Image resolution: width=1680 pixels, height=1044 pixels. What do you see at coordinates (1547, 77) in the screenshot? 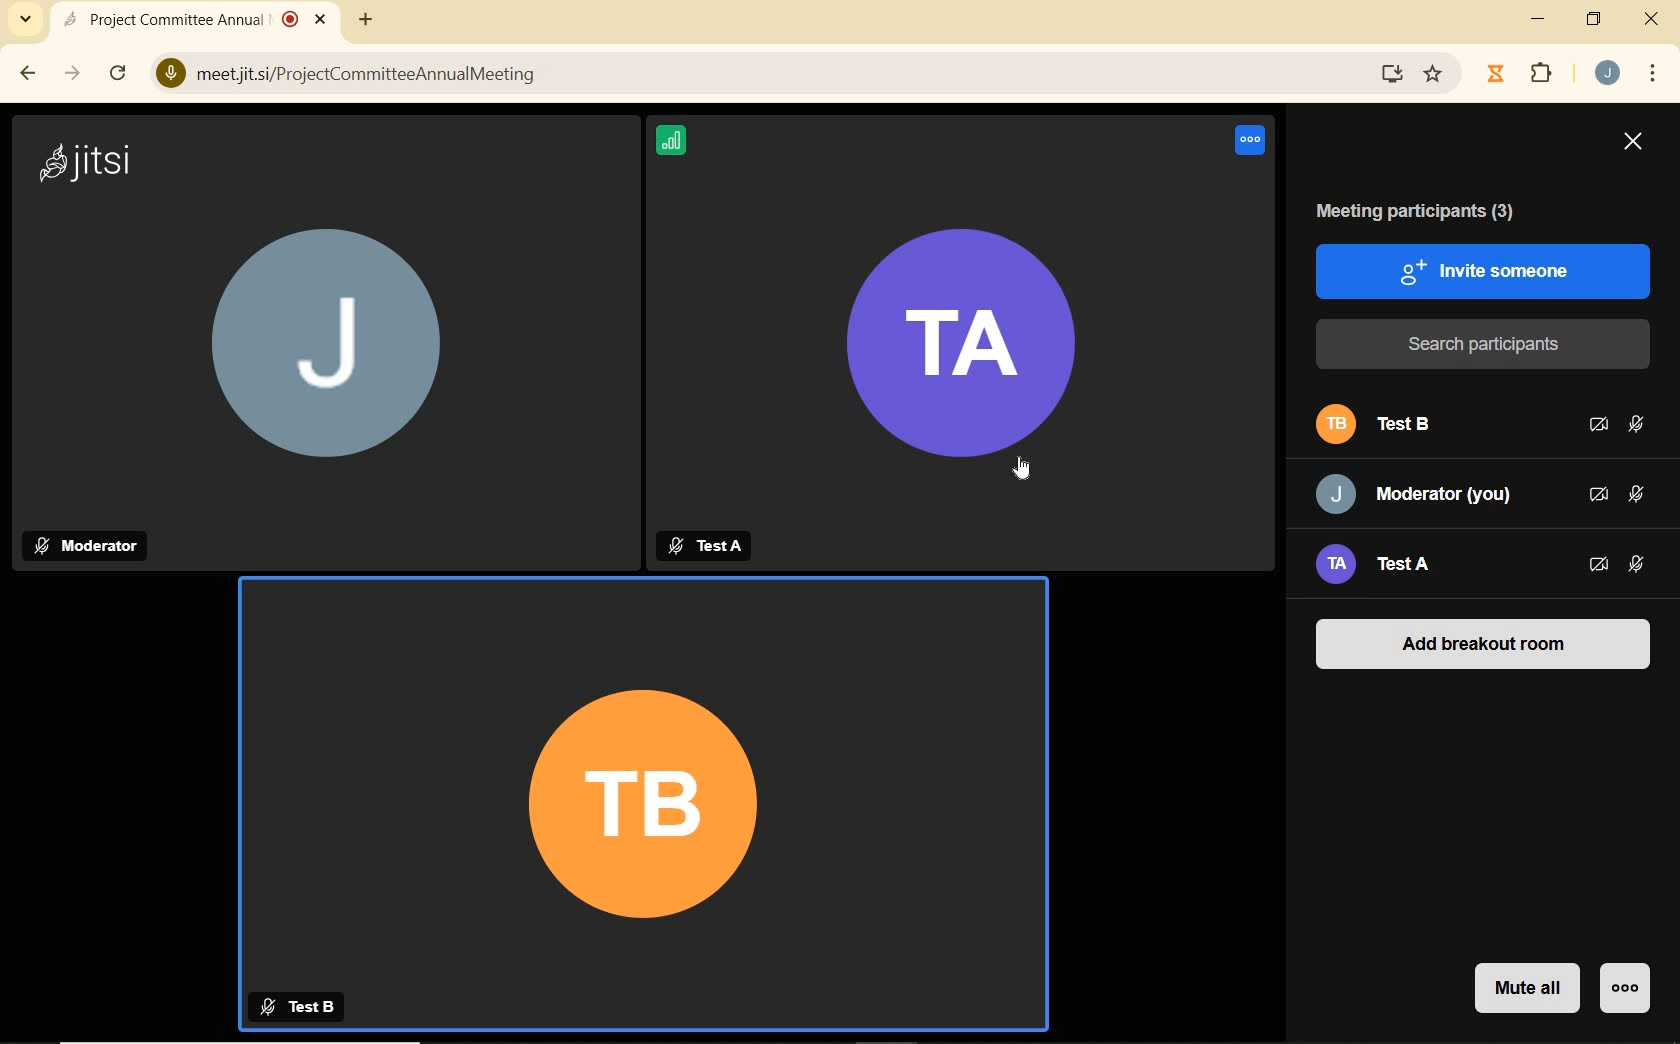
I see `EXTENSIONS` at bounding box center [1547, 77].